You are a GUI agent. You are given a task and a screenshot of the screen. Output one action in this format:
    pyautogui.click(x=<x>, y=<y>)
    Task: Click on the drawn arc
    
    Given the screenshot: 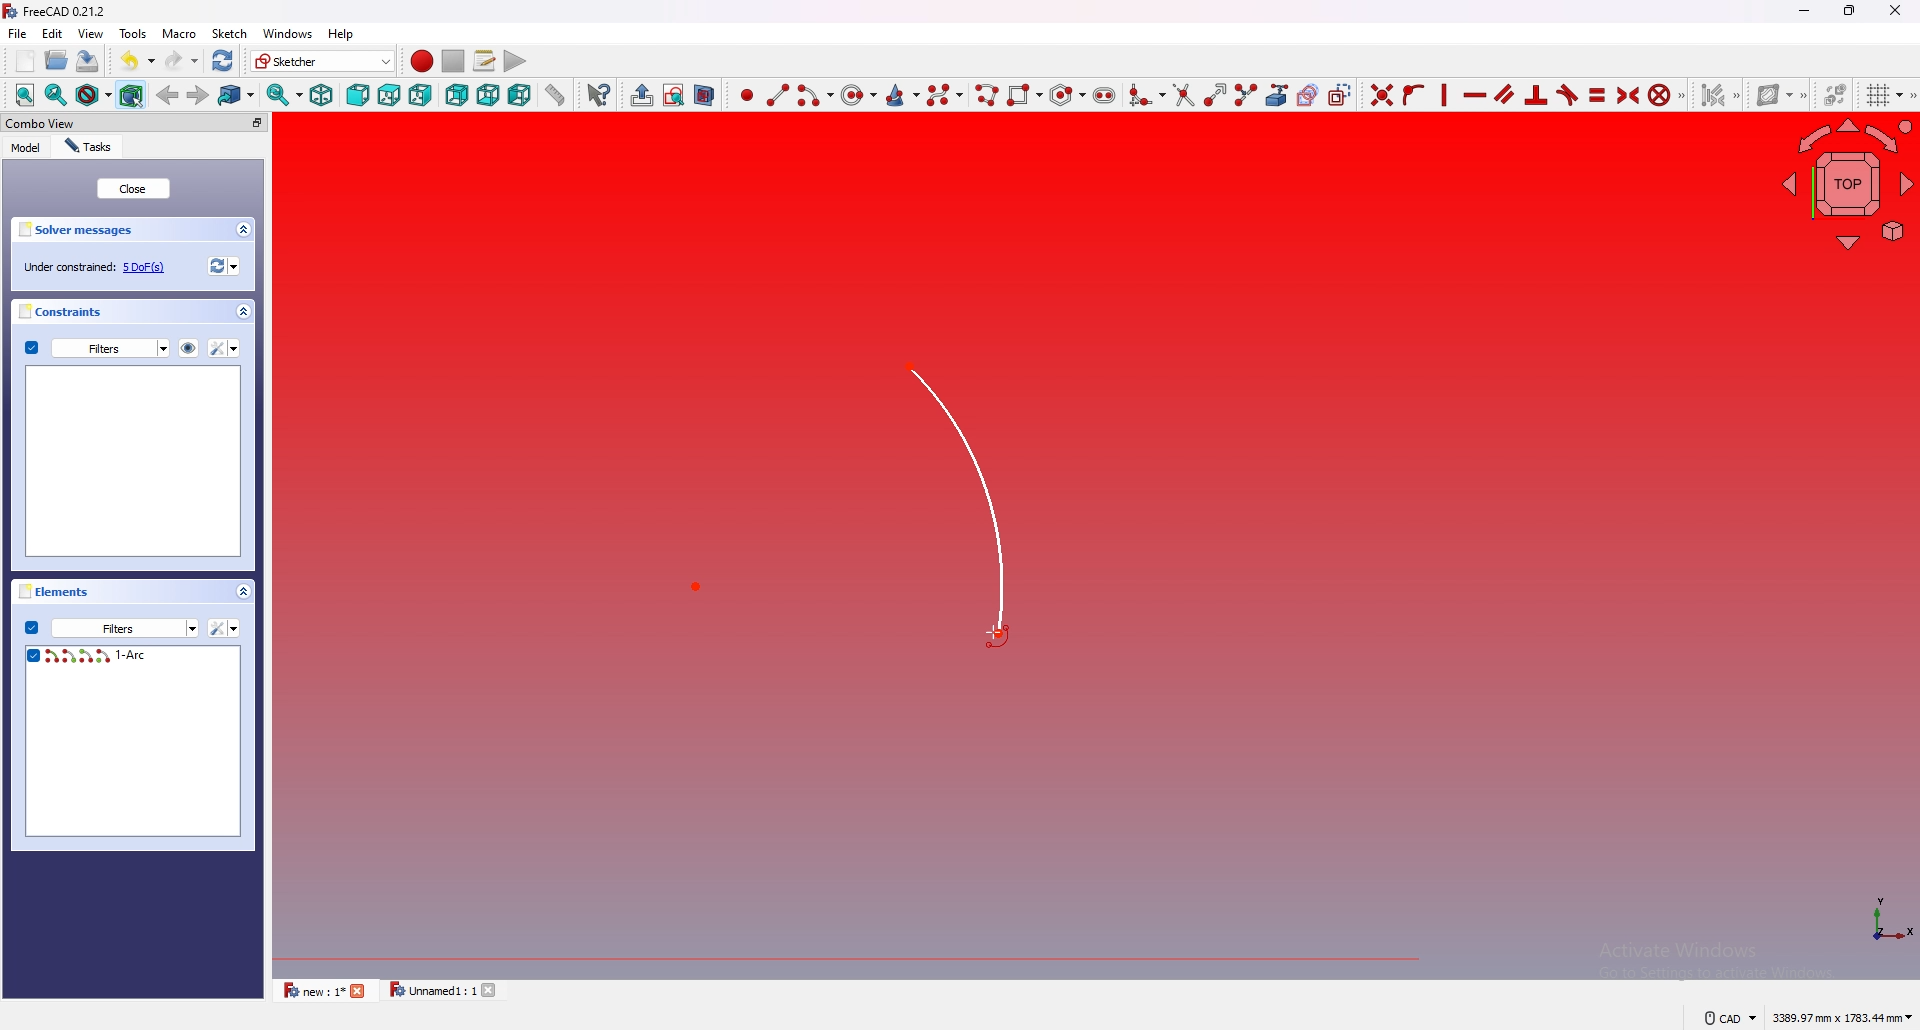 What is the action you would take?
    pyautogui.click(x=128, y=656)
    